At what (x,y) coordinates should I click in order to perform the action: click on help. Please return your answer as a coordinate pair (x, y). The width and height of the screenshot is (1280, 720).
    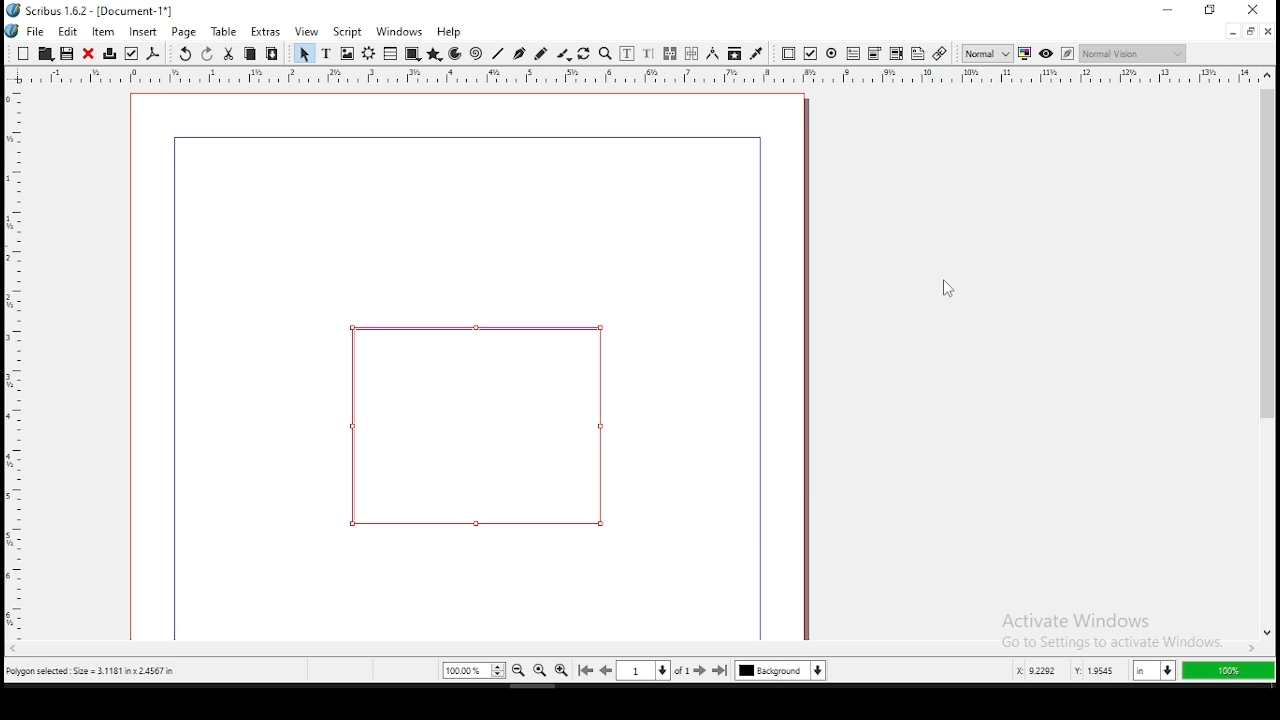
    Looking at the image, I should click on (449, 32).